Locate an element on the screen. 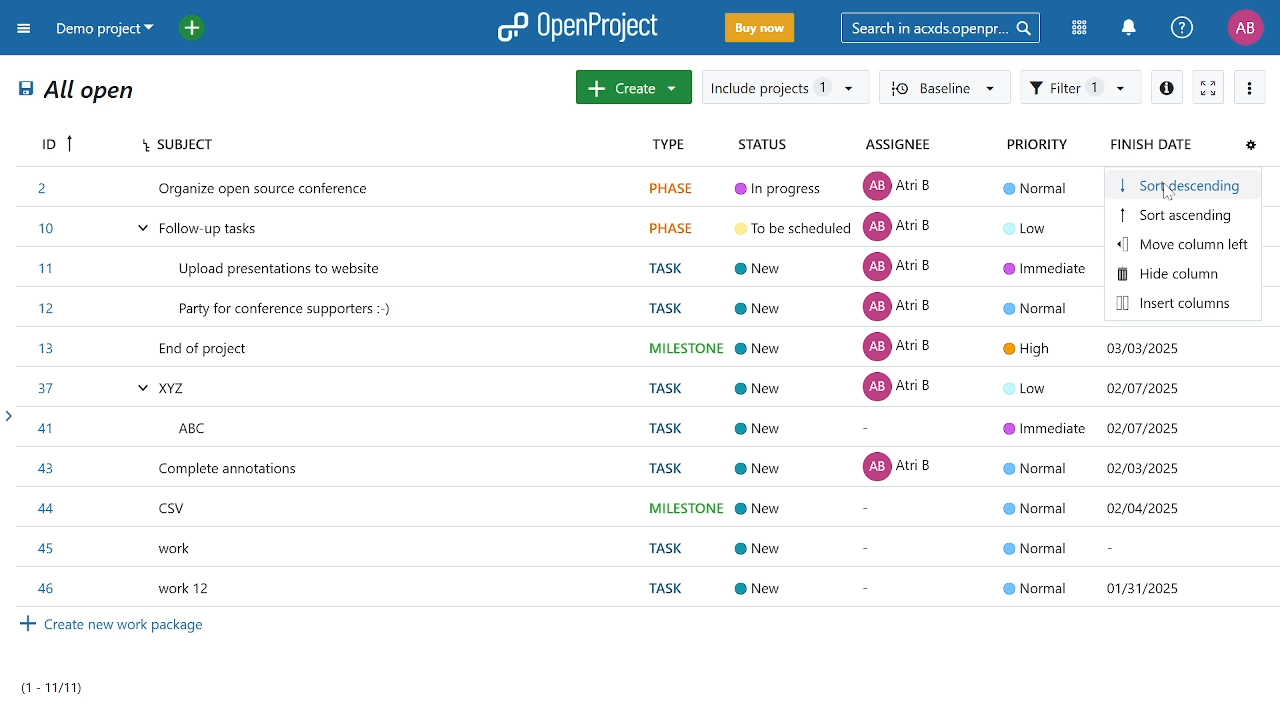 The height and width of the screenshot is (720, 1280). expand project menu is located at coordinates (22, 30).